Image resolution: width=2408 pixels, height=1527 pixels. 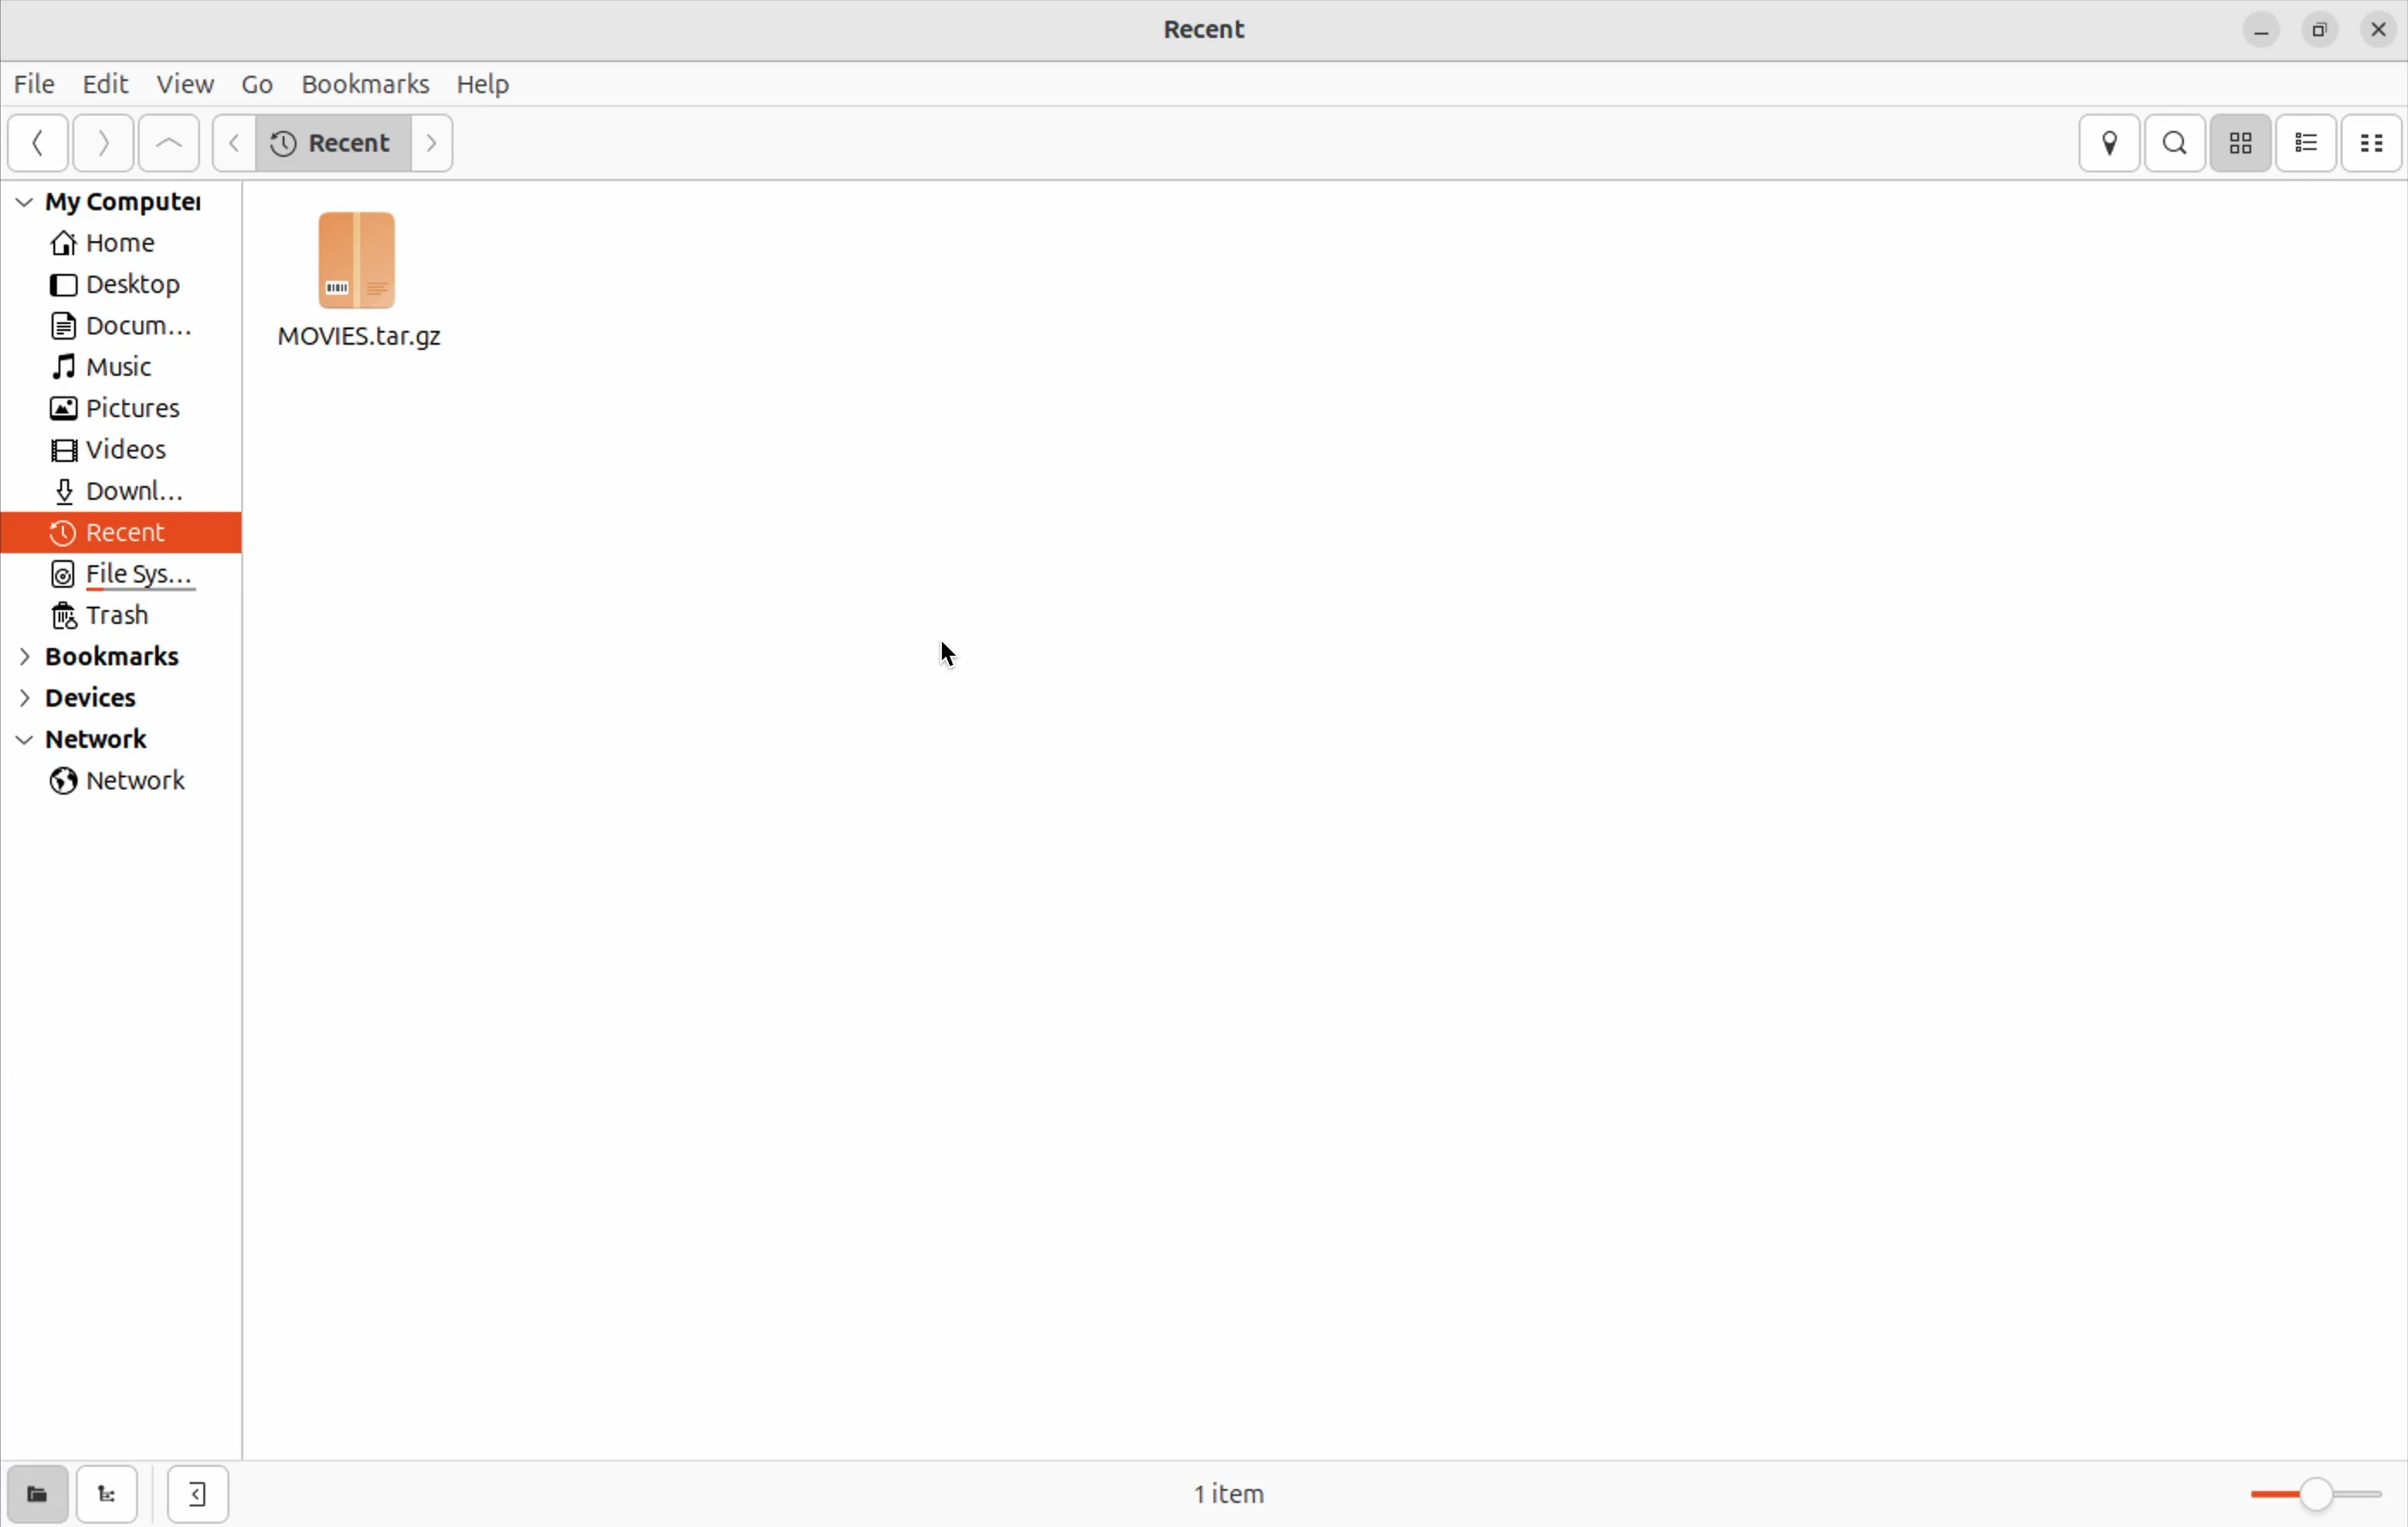 What do you see at coordinates (122, 741) in the screenshot?
I see `network` at bounding box center [122, 741].